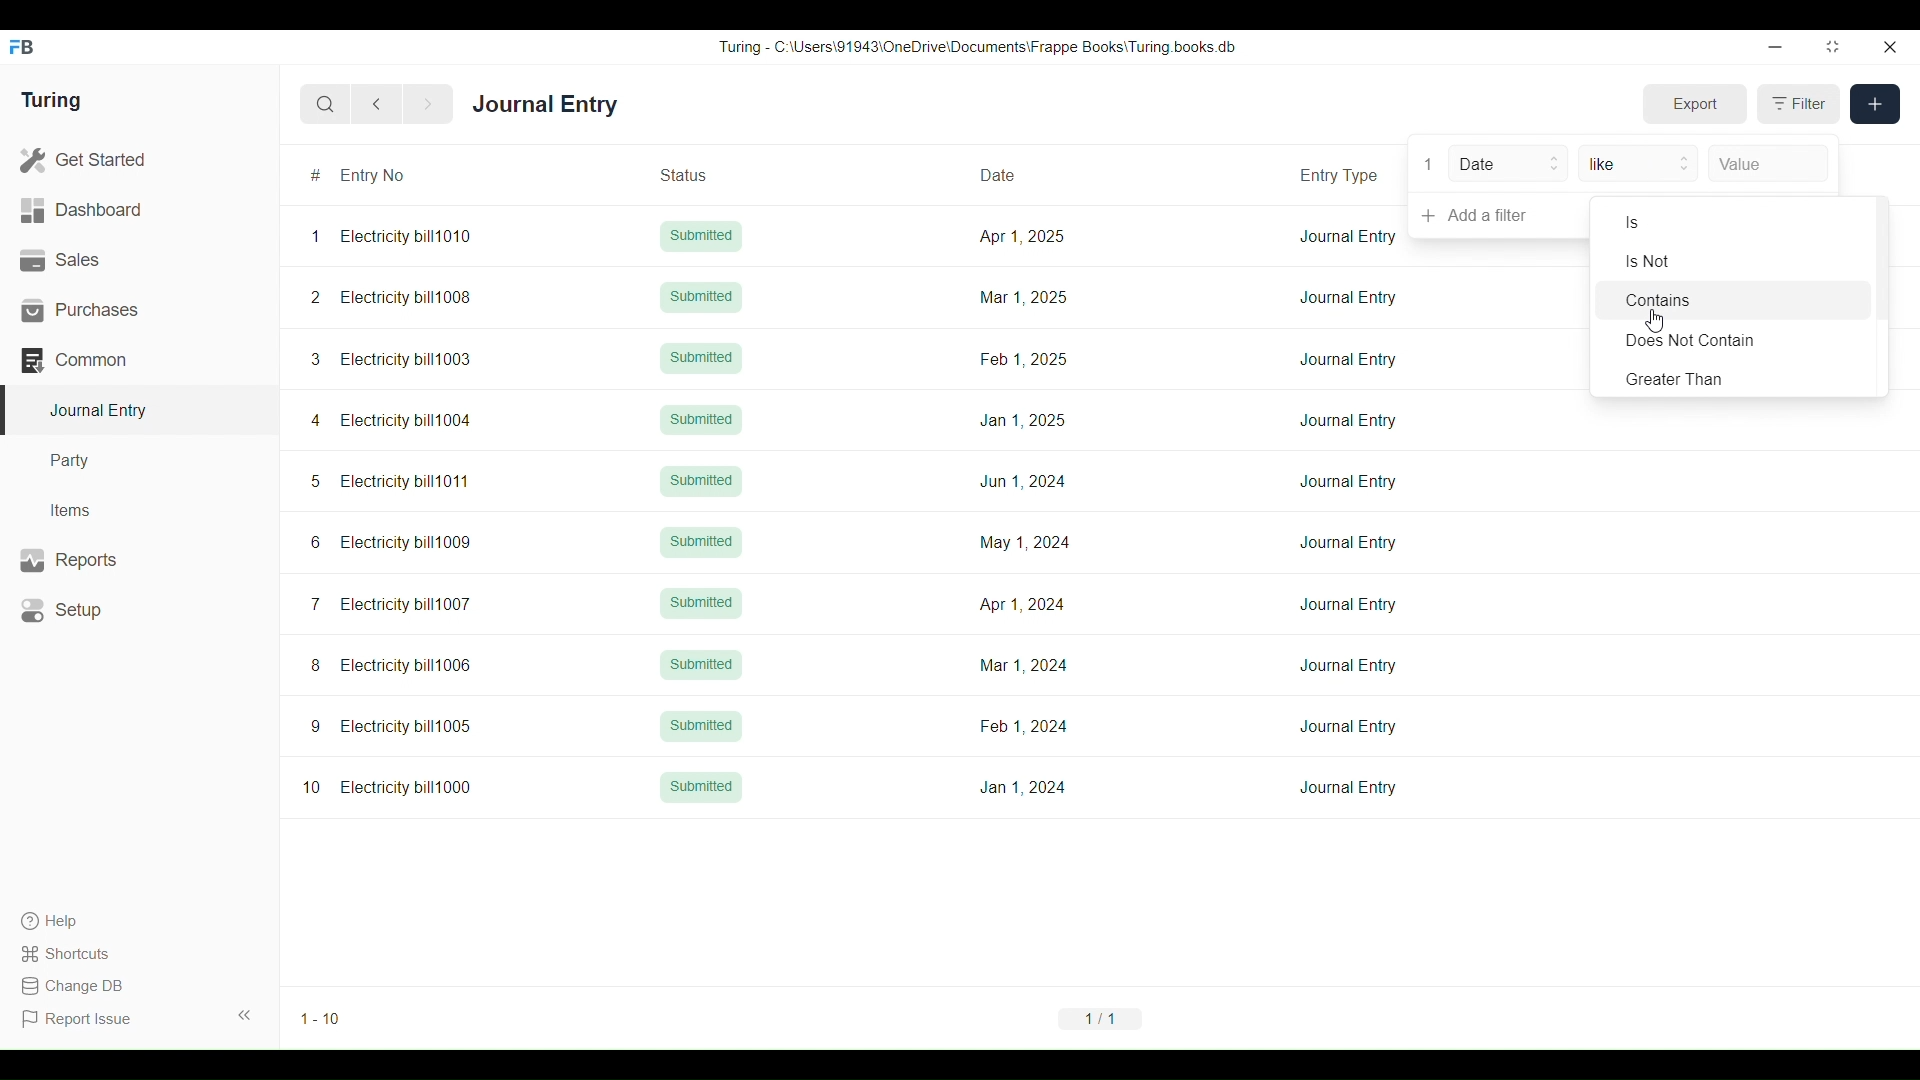 The height and width of the screenshot is (1080, 1920). Describe the element at coordinates (1349, 604) in the screenshot. I see `Journal Entry` at that location.